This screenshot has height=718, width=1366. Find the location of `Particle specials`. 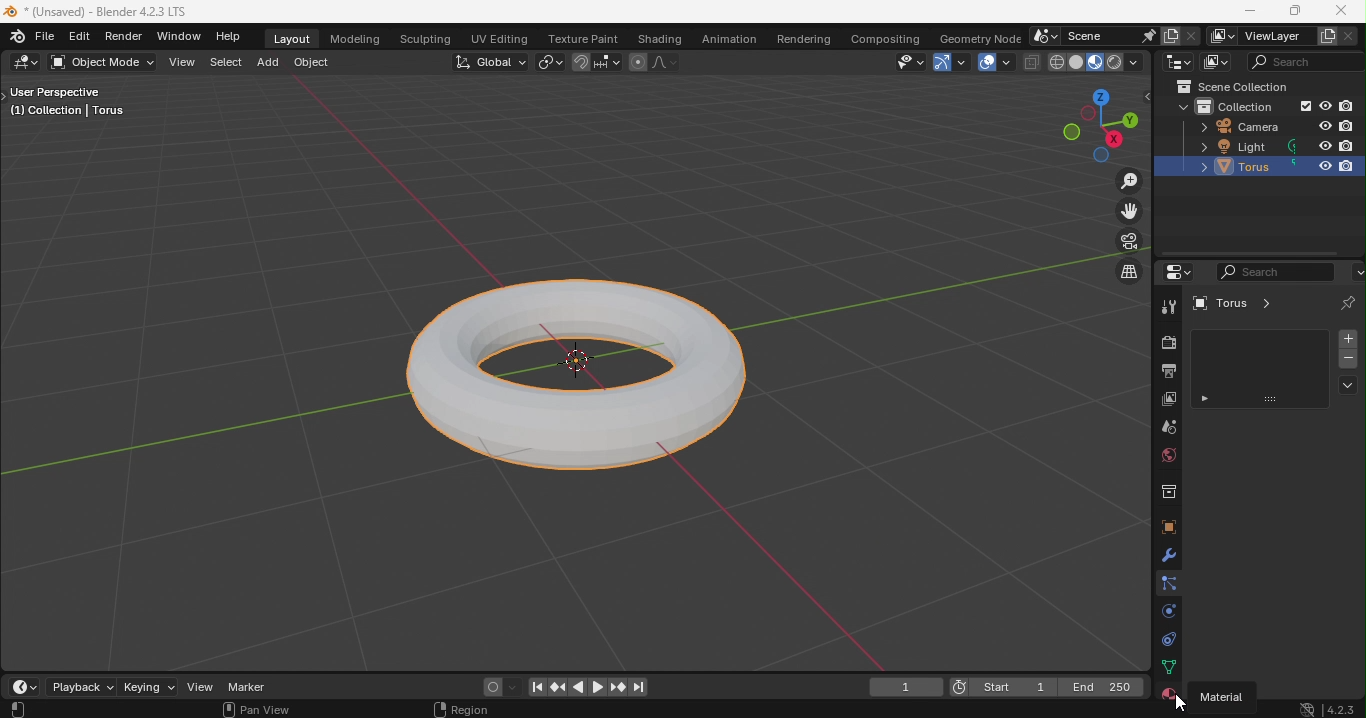

Particle specials is located at coordinates (1349, 387).